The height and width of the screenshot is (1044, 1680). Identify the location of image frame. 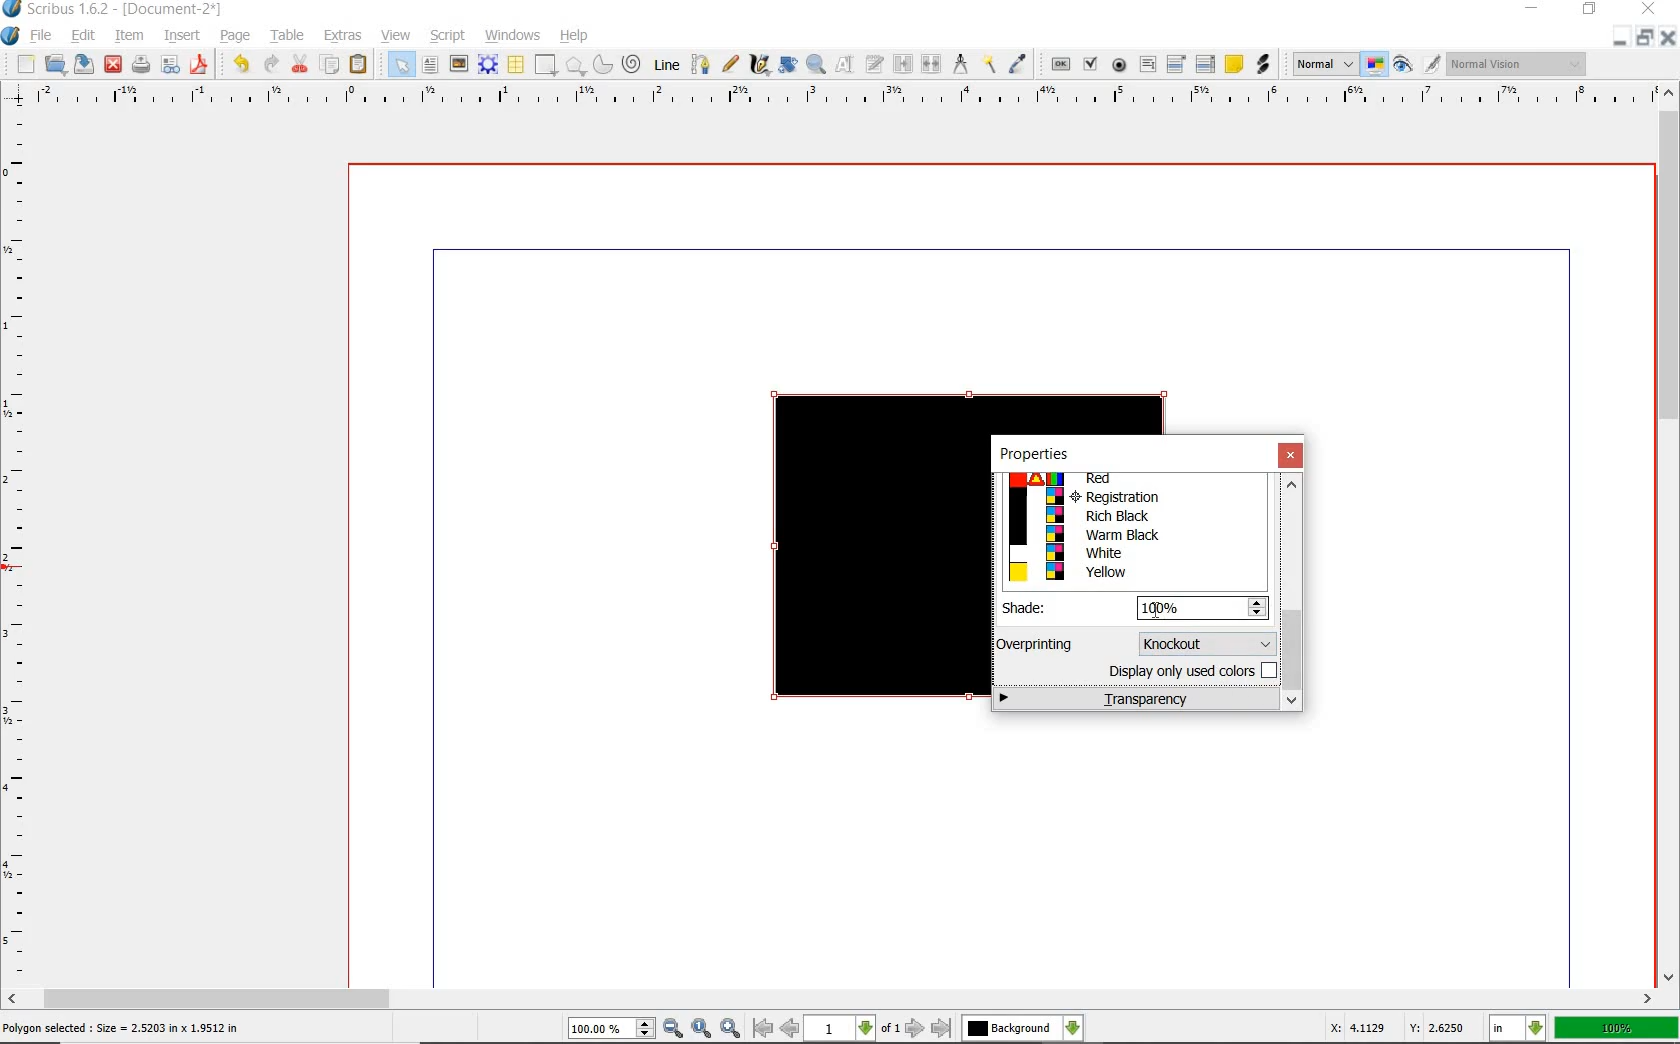
(460, 65).